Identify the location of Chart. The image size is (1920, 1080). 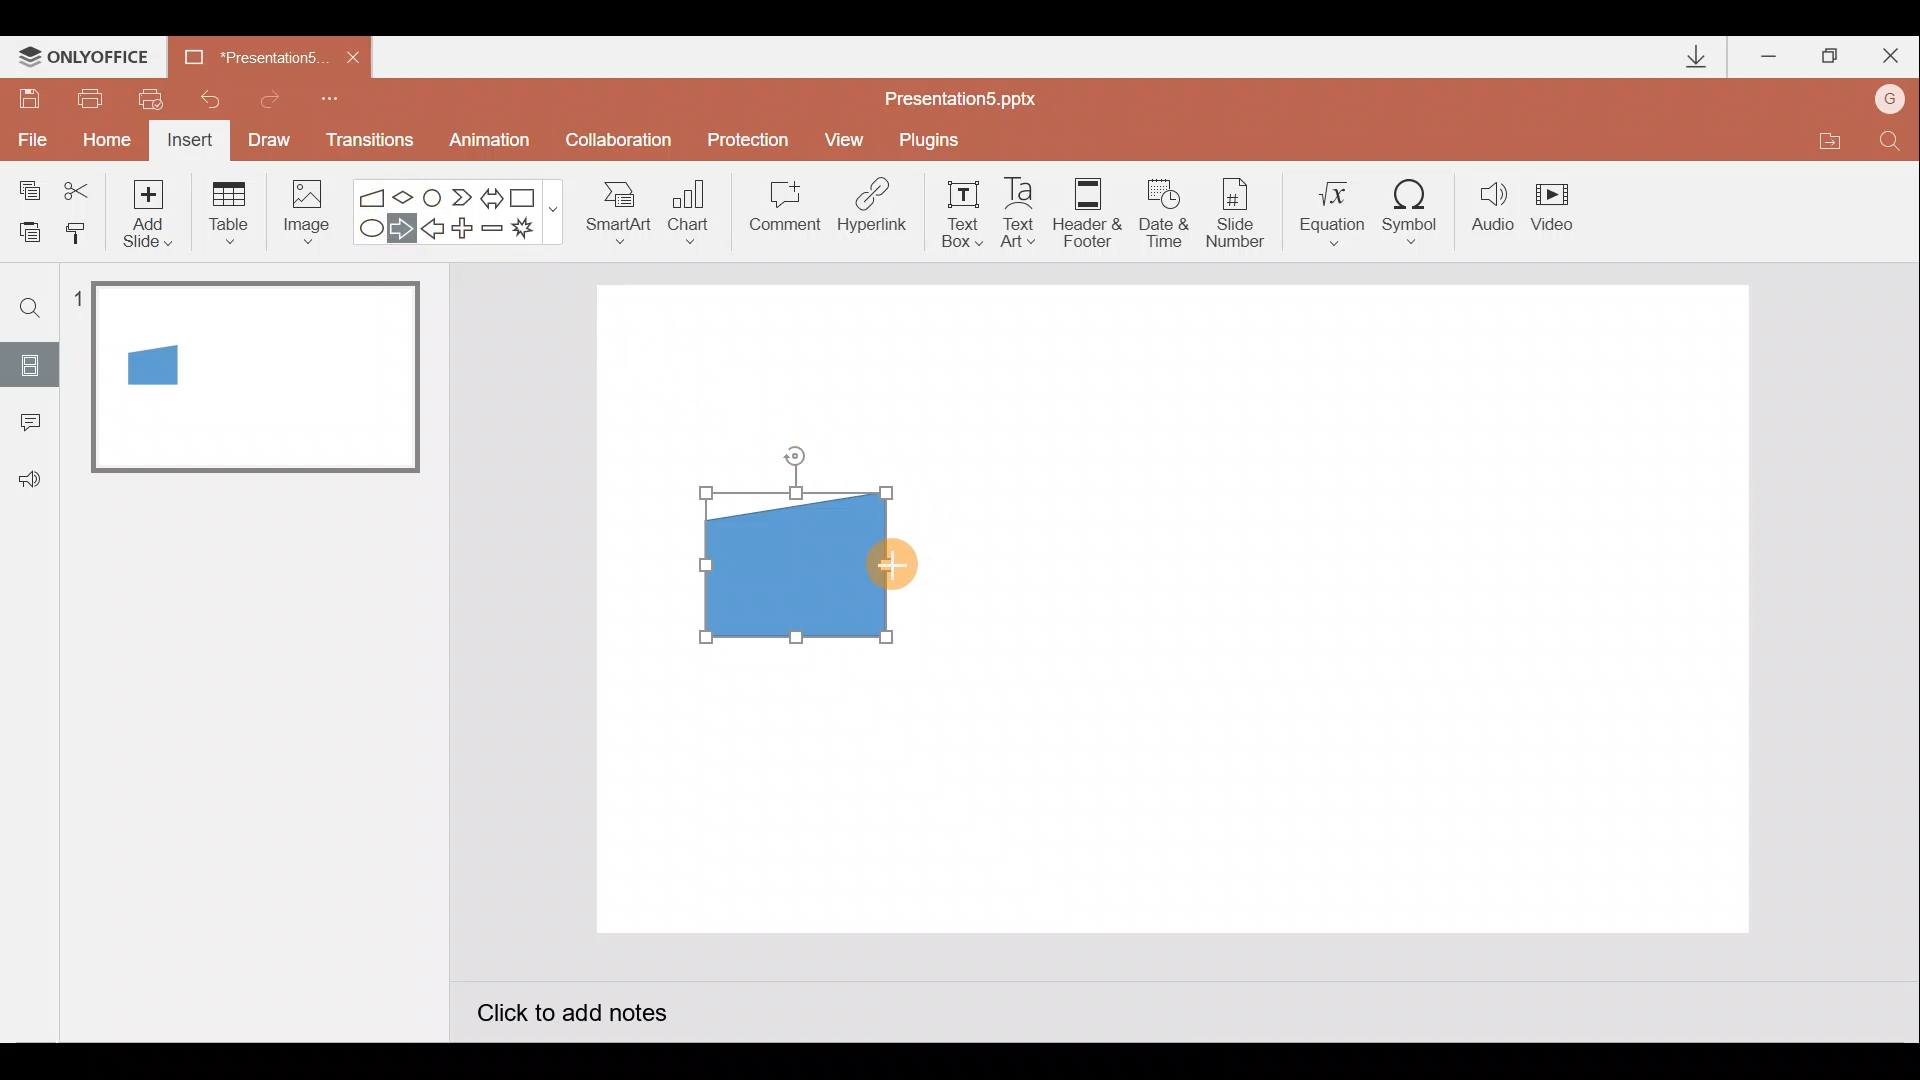
(689, 208).